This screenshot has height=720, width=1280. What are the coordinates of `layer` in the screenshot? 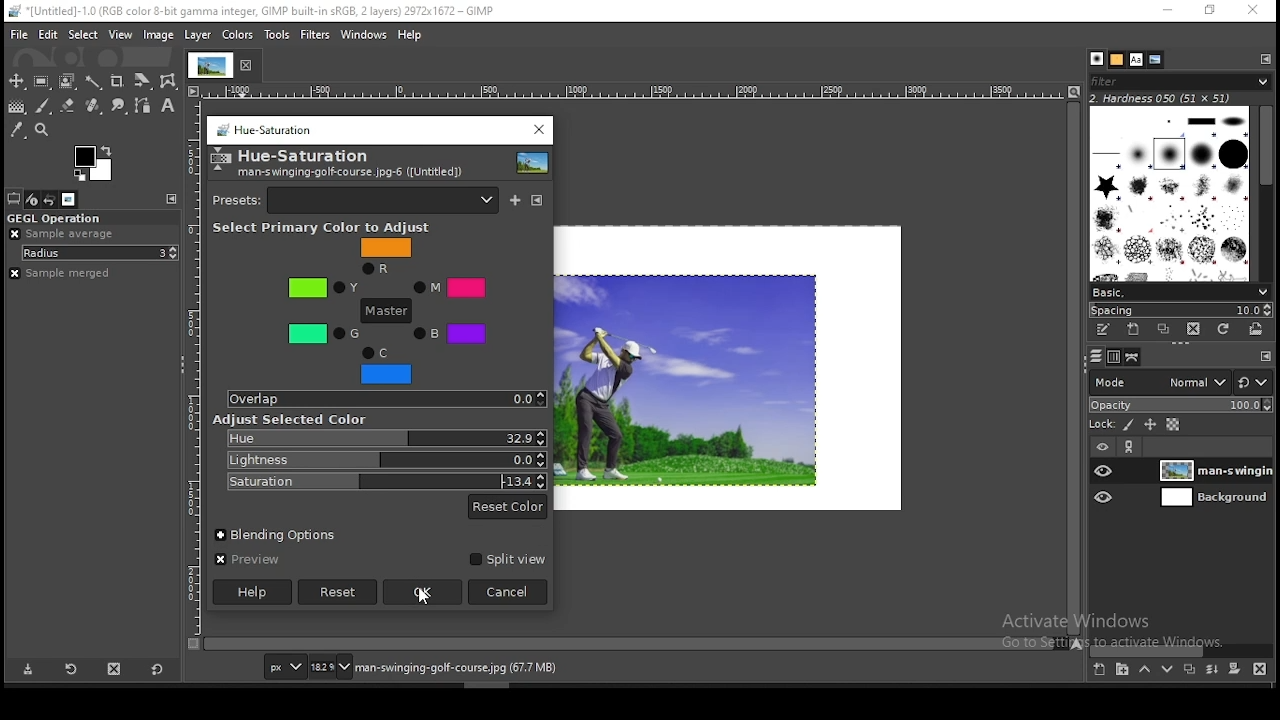 It's located at (1216, 500).